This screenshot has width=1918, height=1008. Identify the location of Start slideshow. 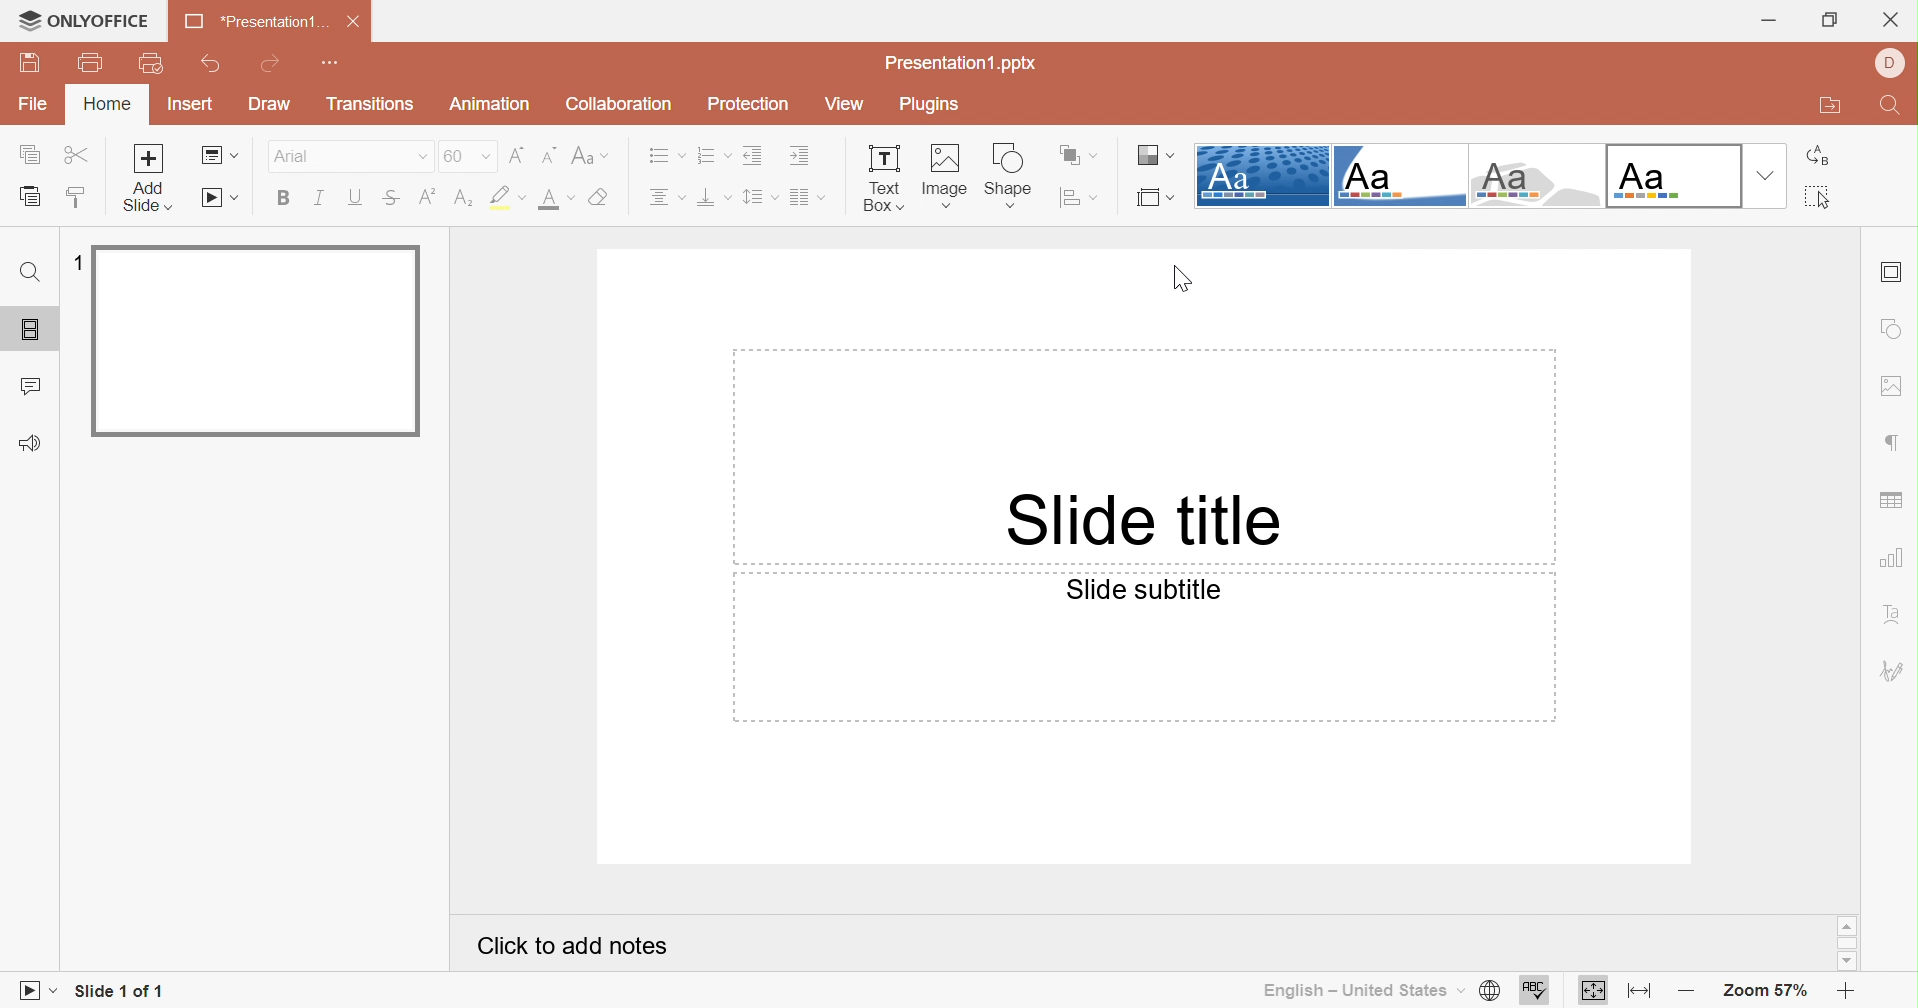
(32, 991).